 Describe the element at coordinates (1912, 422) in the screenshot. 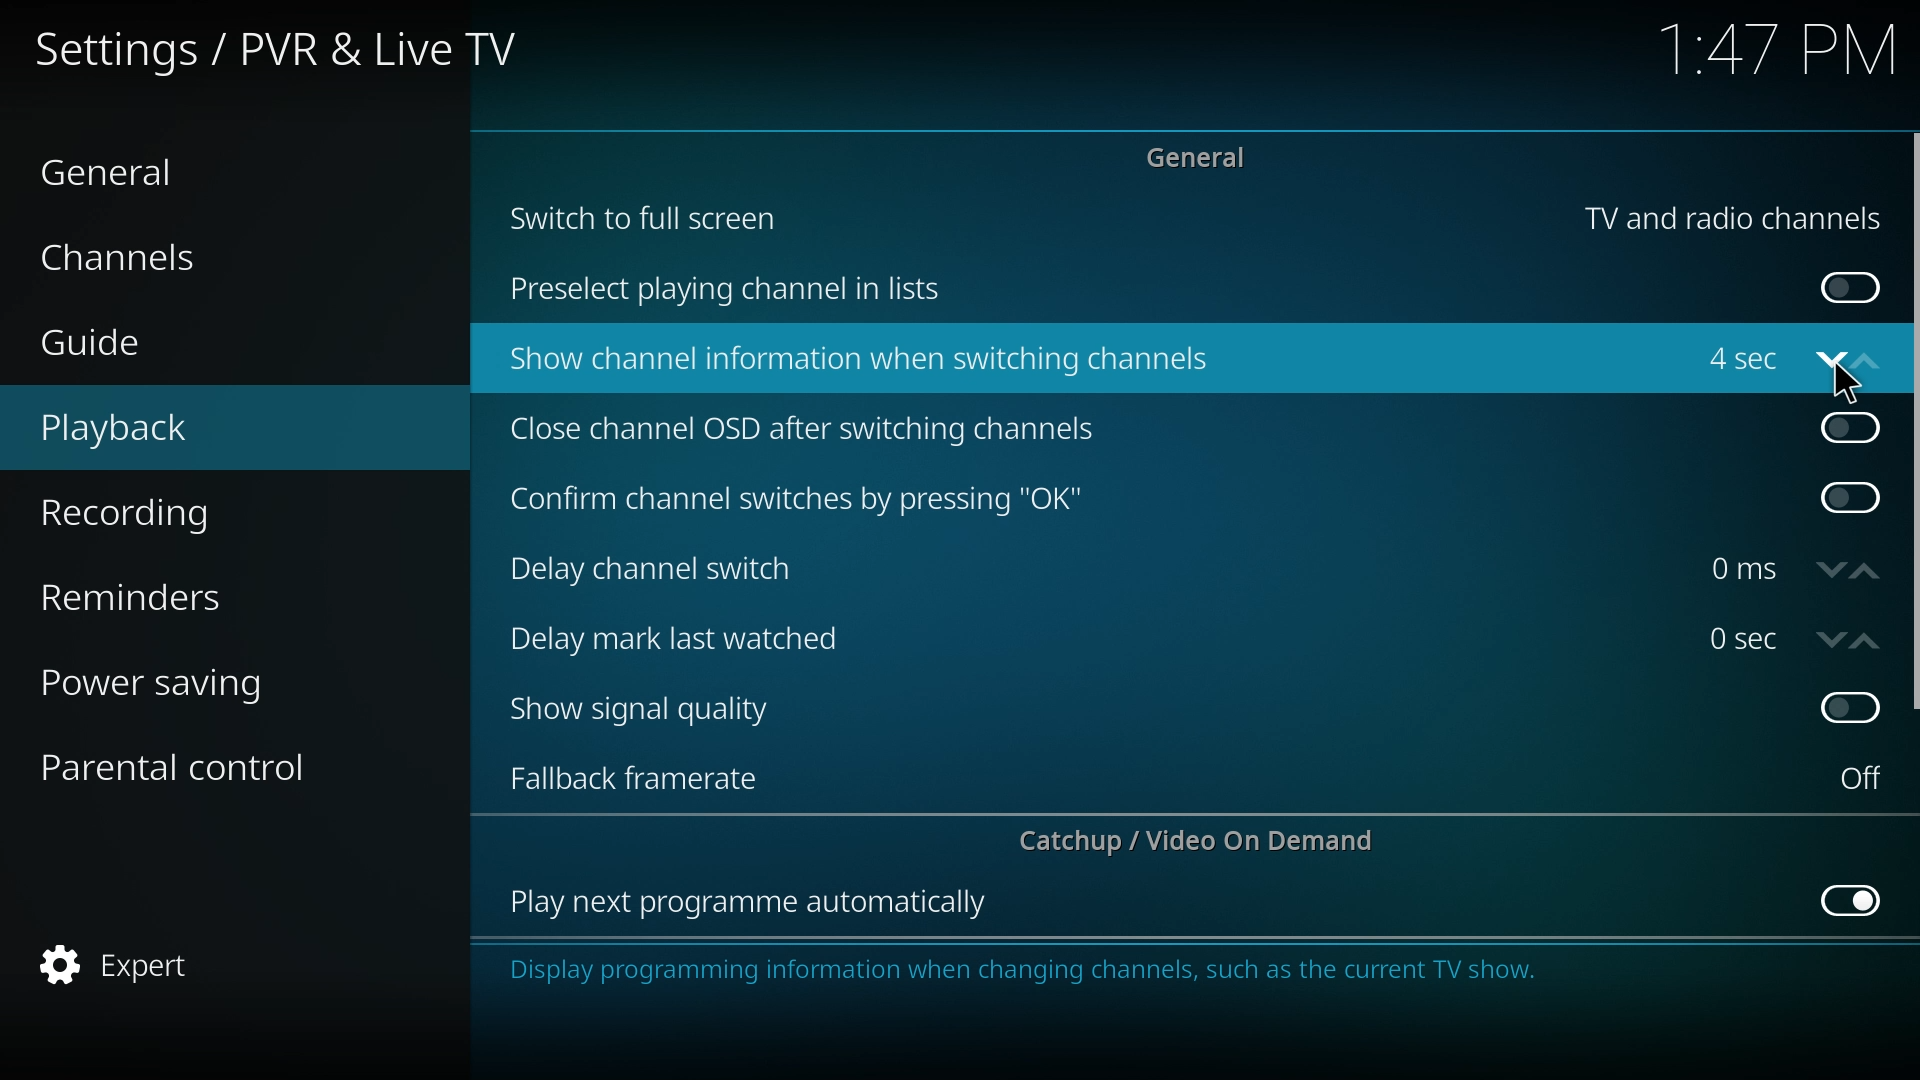

I see `scroll bar` at that location.